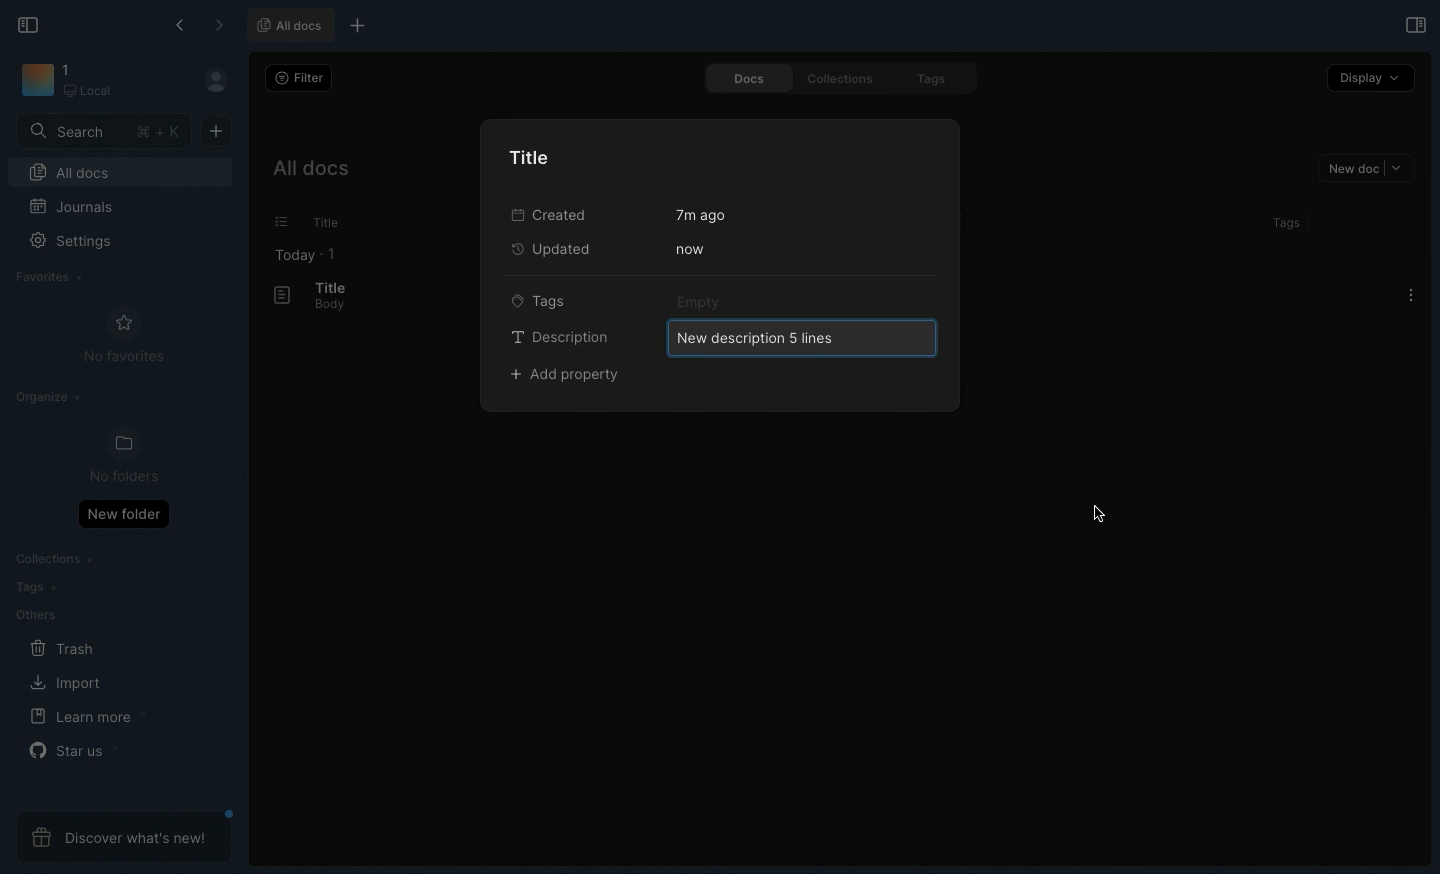  Describe the element at coordinates (1366, 170) in the screenshot. I see `New doc` at that location.